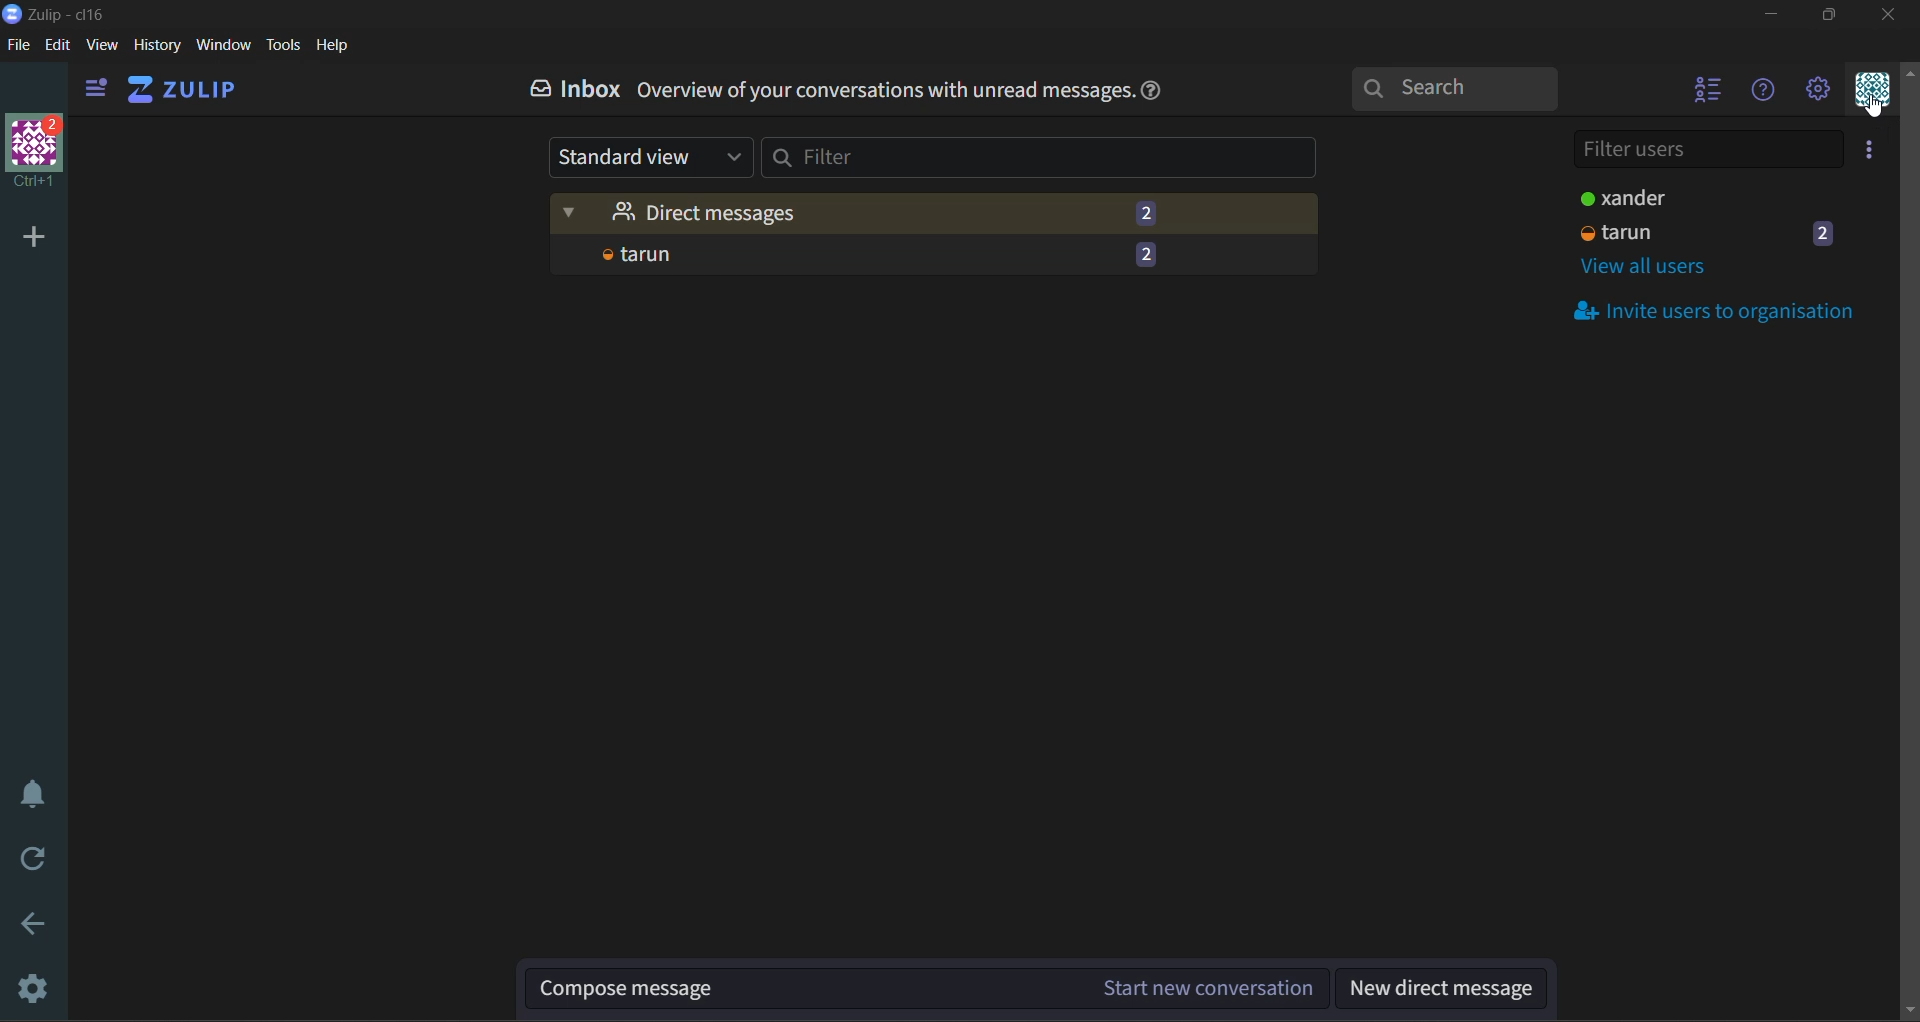 Image resolution: width=1920 pixels, height=1022 pixels. What do you see at coordinates (1054, 163) in the screenshot?
I see `filter` at bounding box center [1054, 163].